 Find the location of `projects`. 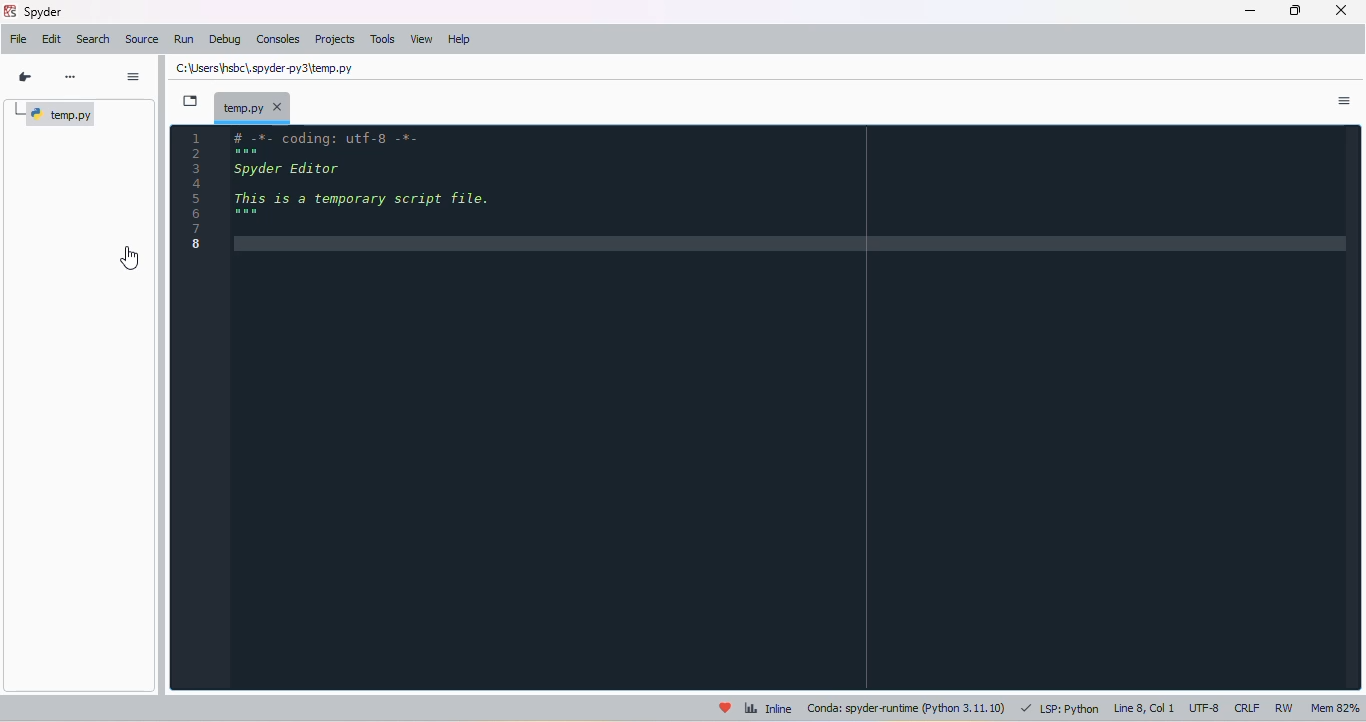

projects is located at coordinates (335, 39).